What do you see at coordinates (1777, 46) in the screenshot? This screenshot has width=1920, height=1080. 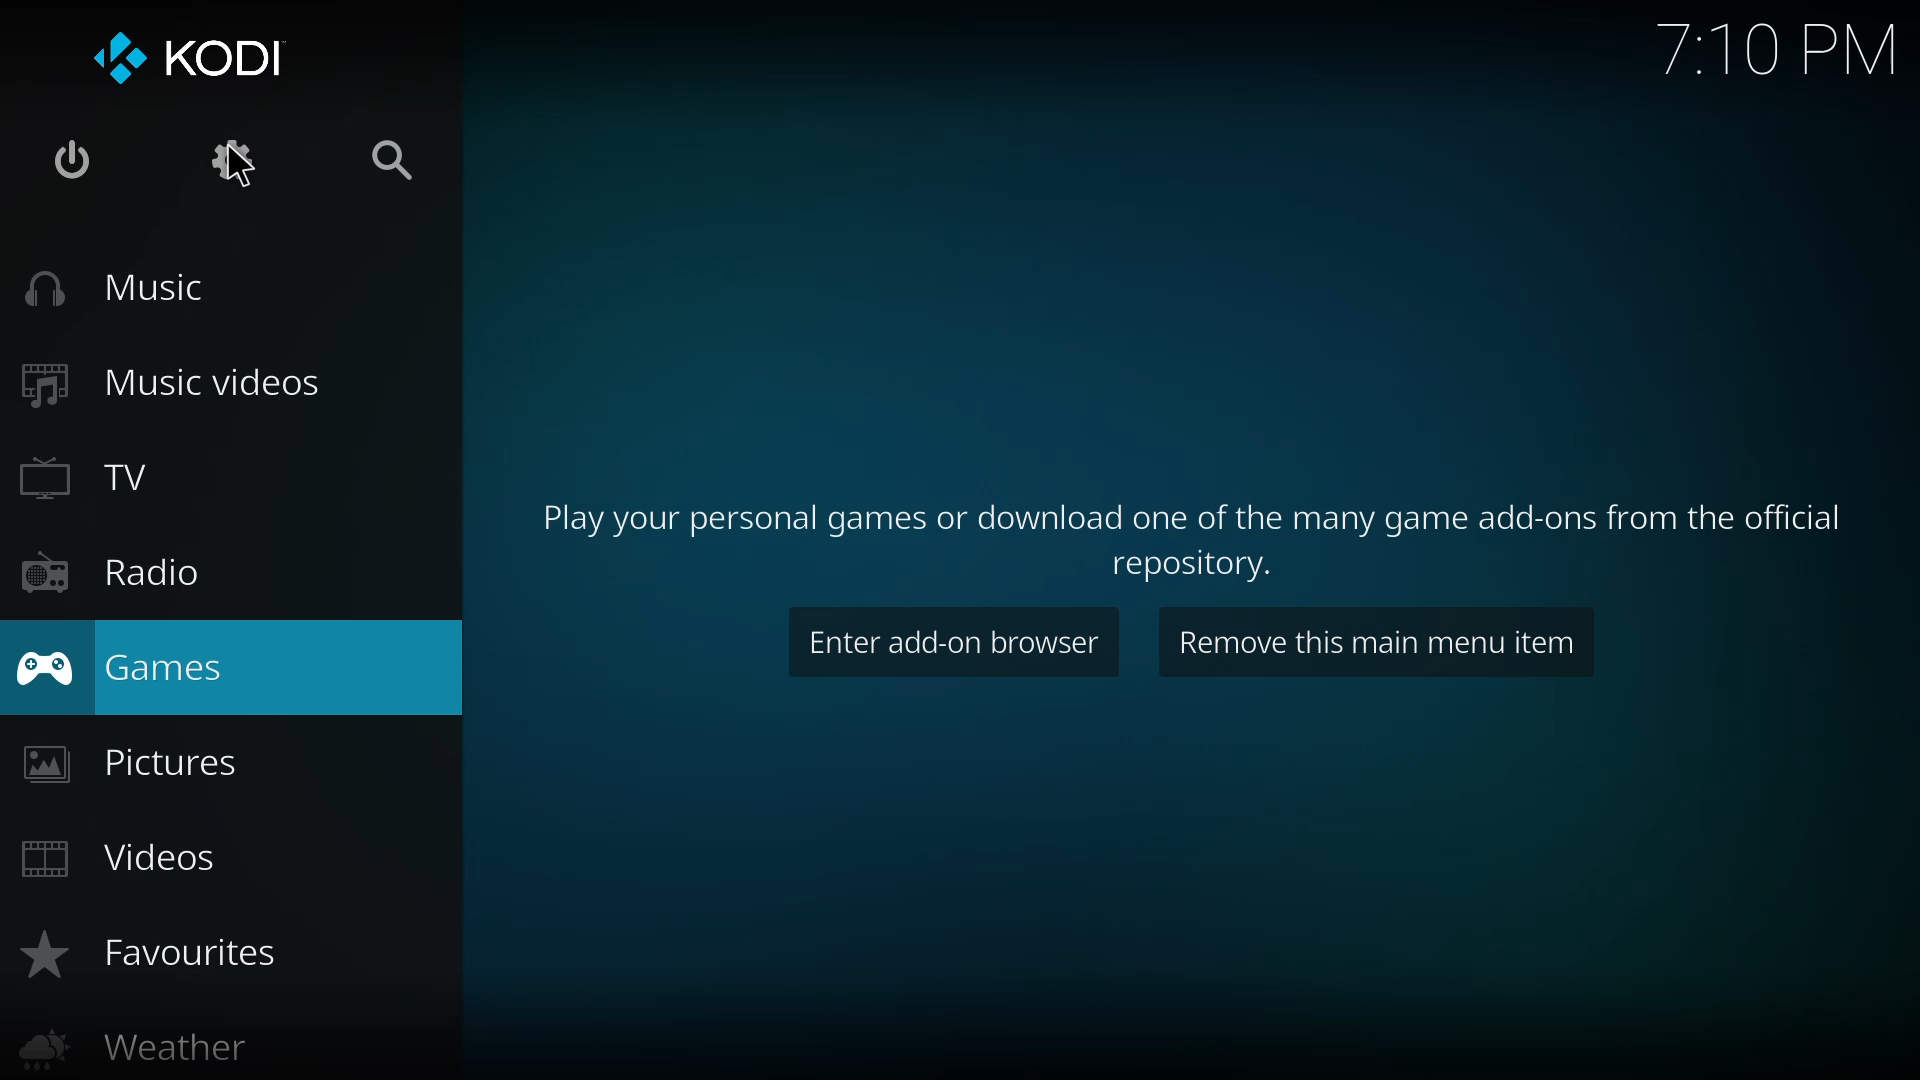 I see `time` at bounding box center [1777, 46].